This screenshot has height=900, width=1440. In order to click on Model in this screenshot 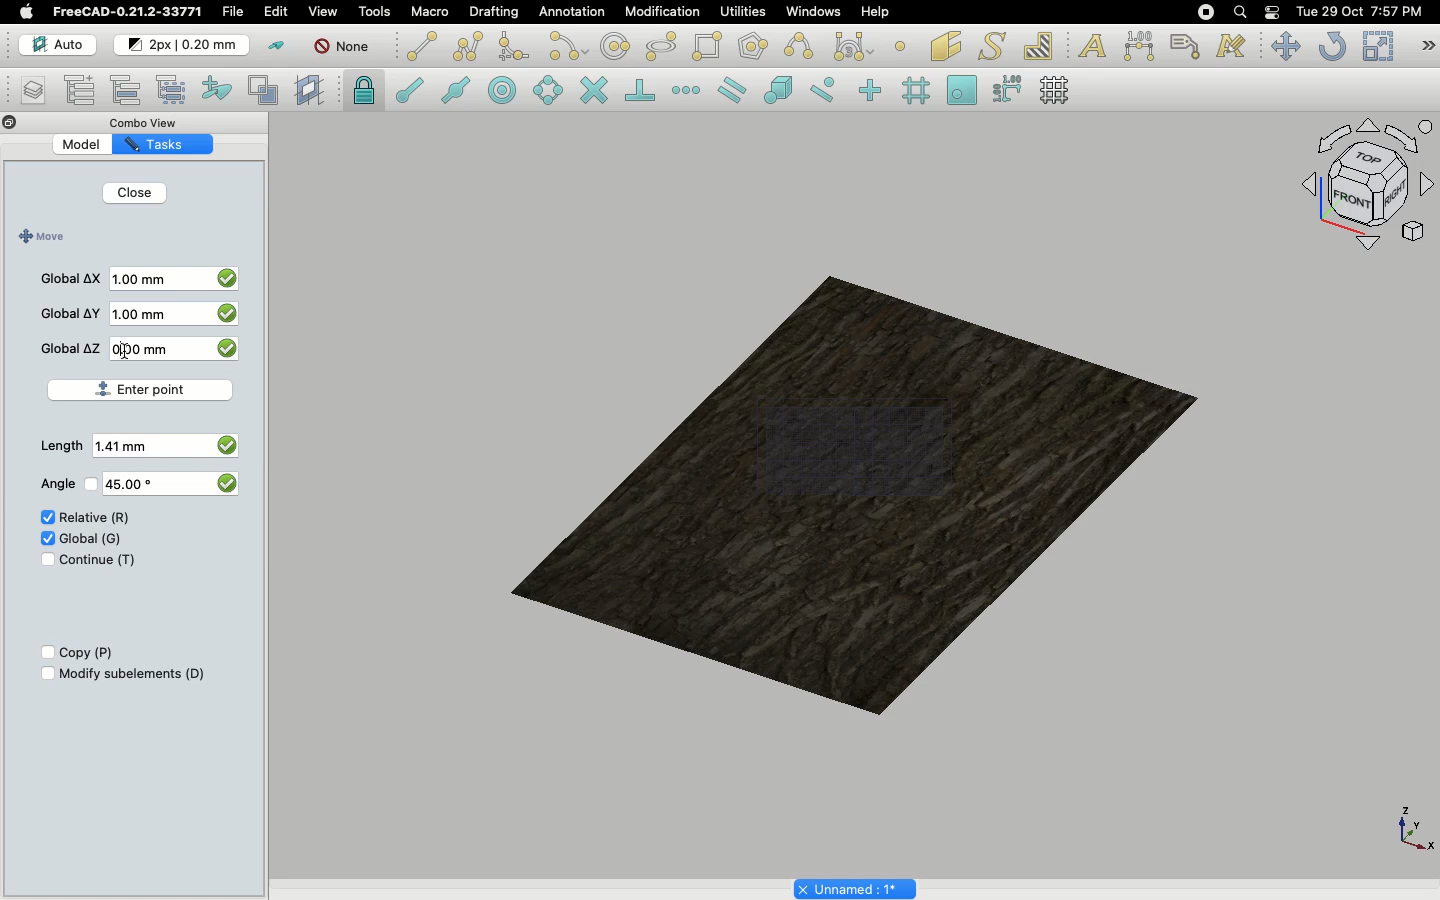, I will do `click(95, 145)`.